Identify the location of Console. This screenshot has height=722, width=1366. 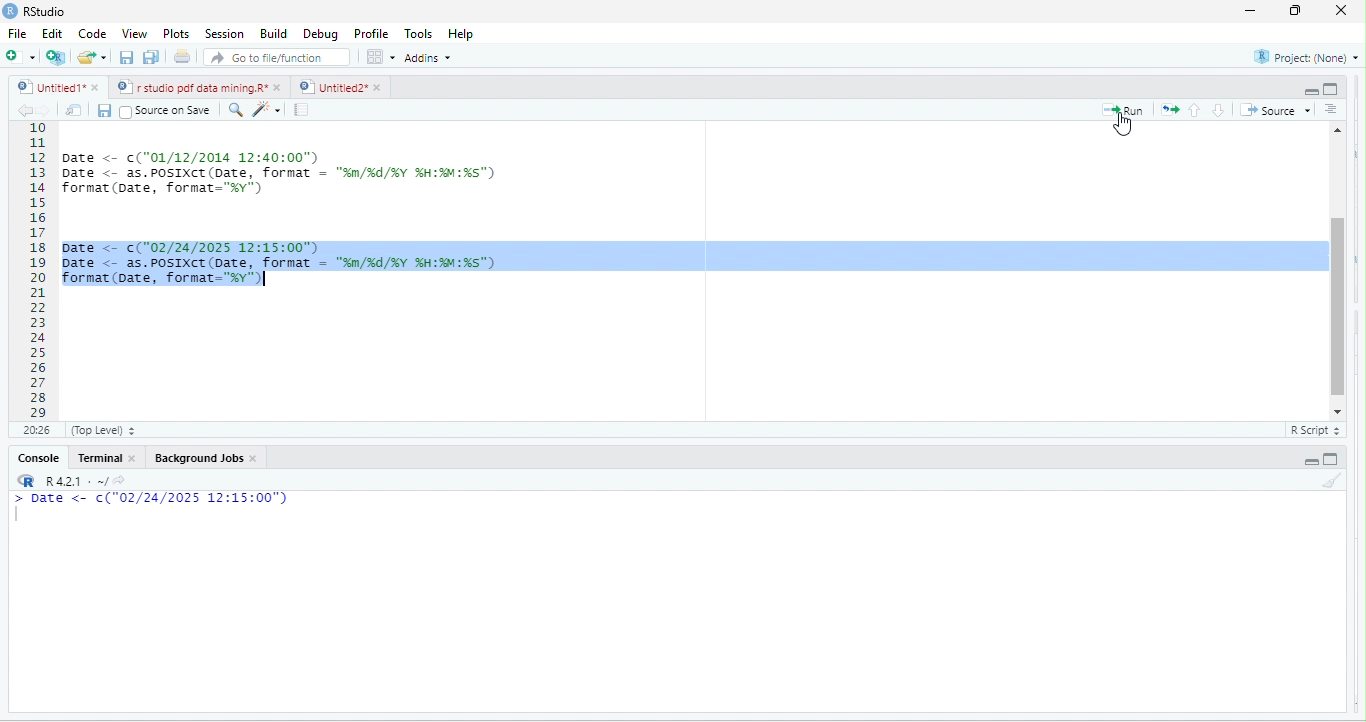
(38, 459).